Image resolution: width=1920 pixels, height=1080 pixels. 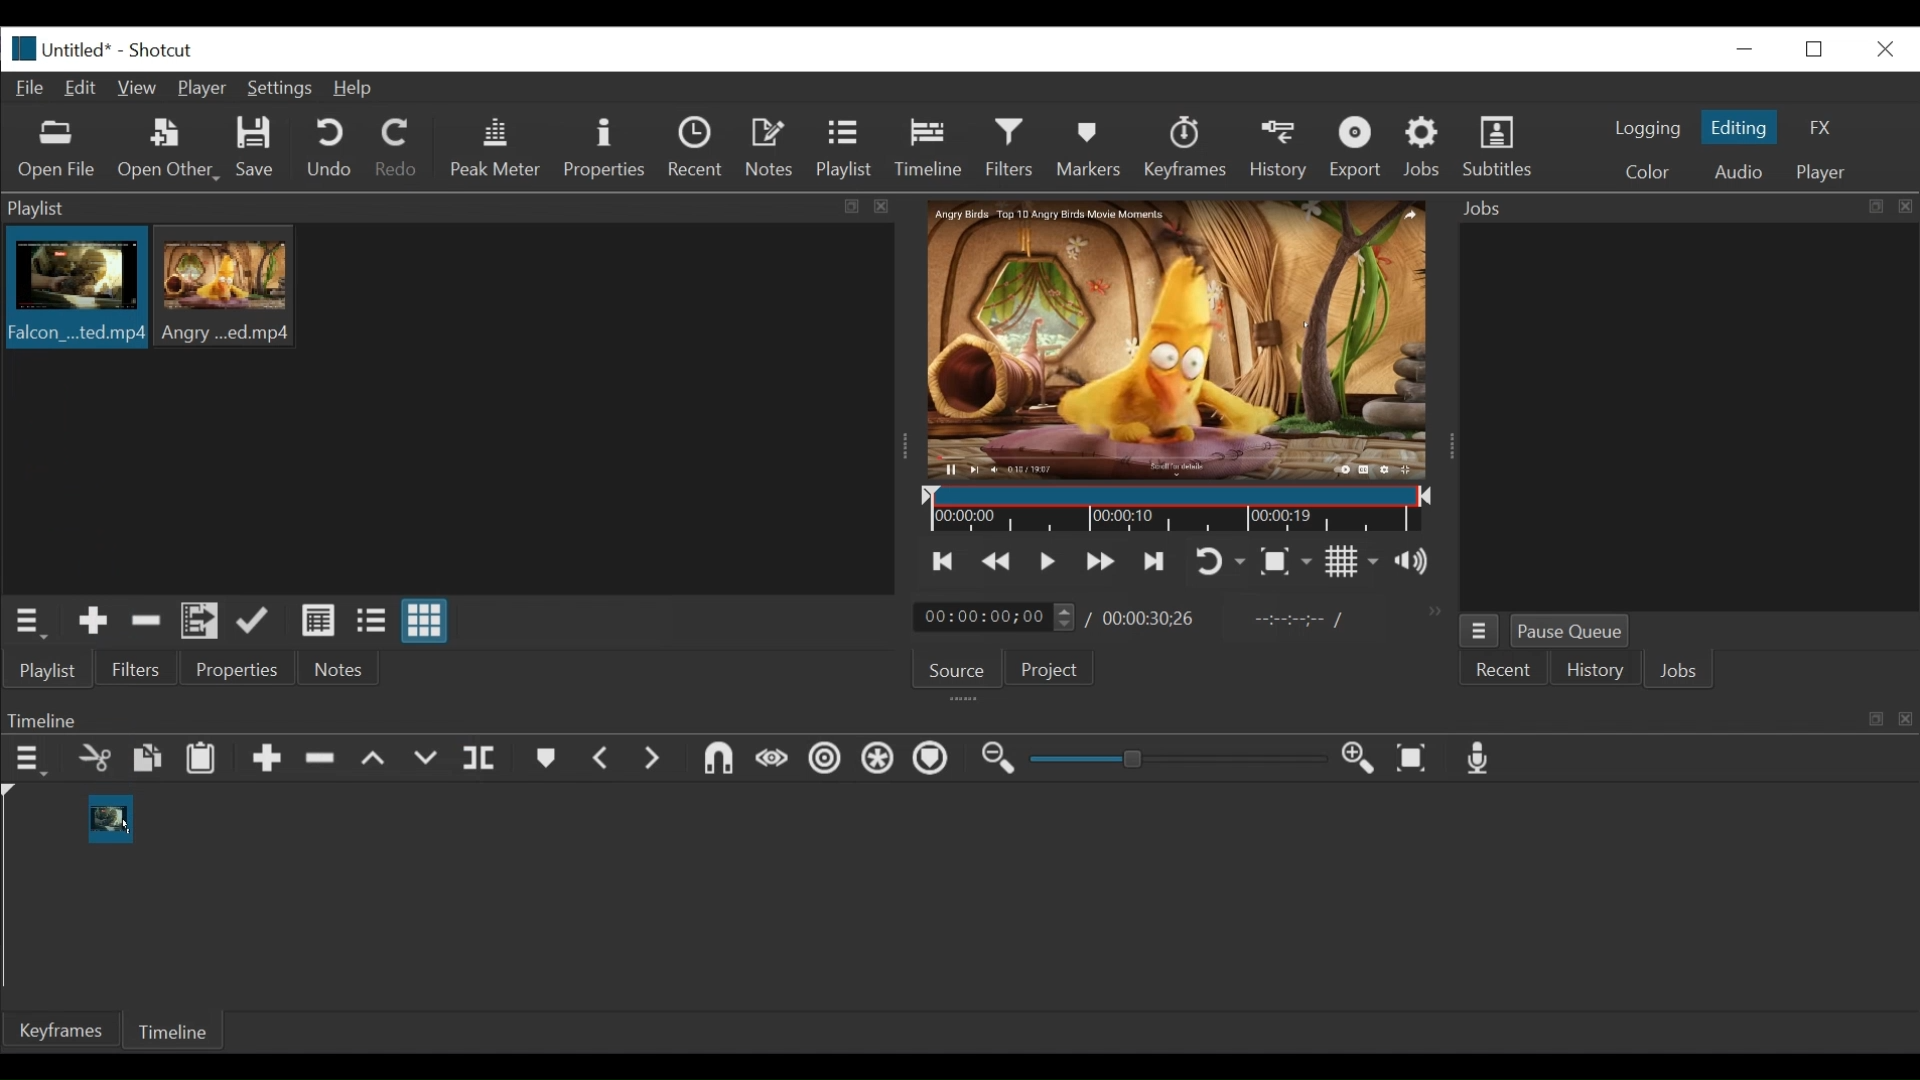 I want to click on Jobs, so click(x=1426, y=146).